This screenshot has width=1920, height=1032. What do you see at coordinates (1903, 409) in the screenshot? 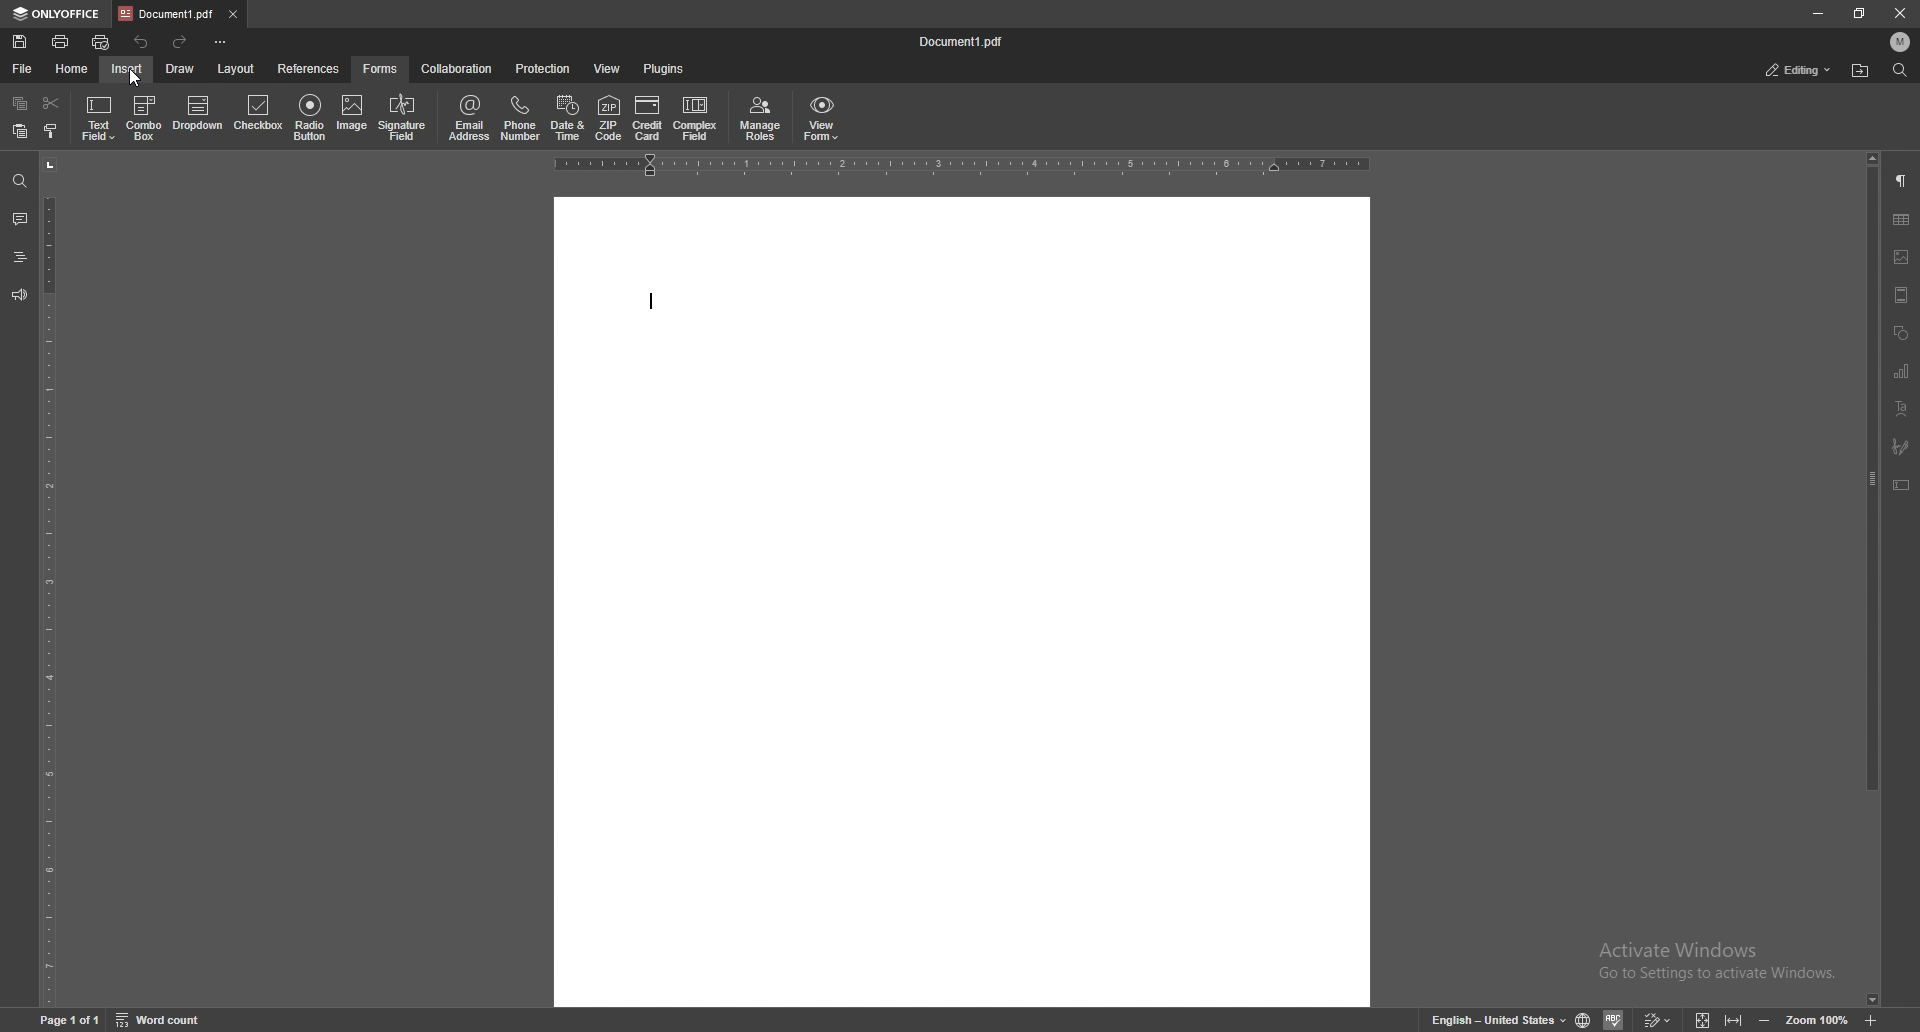
I see `text art` at bounding box center [1903, 409].